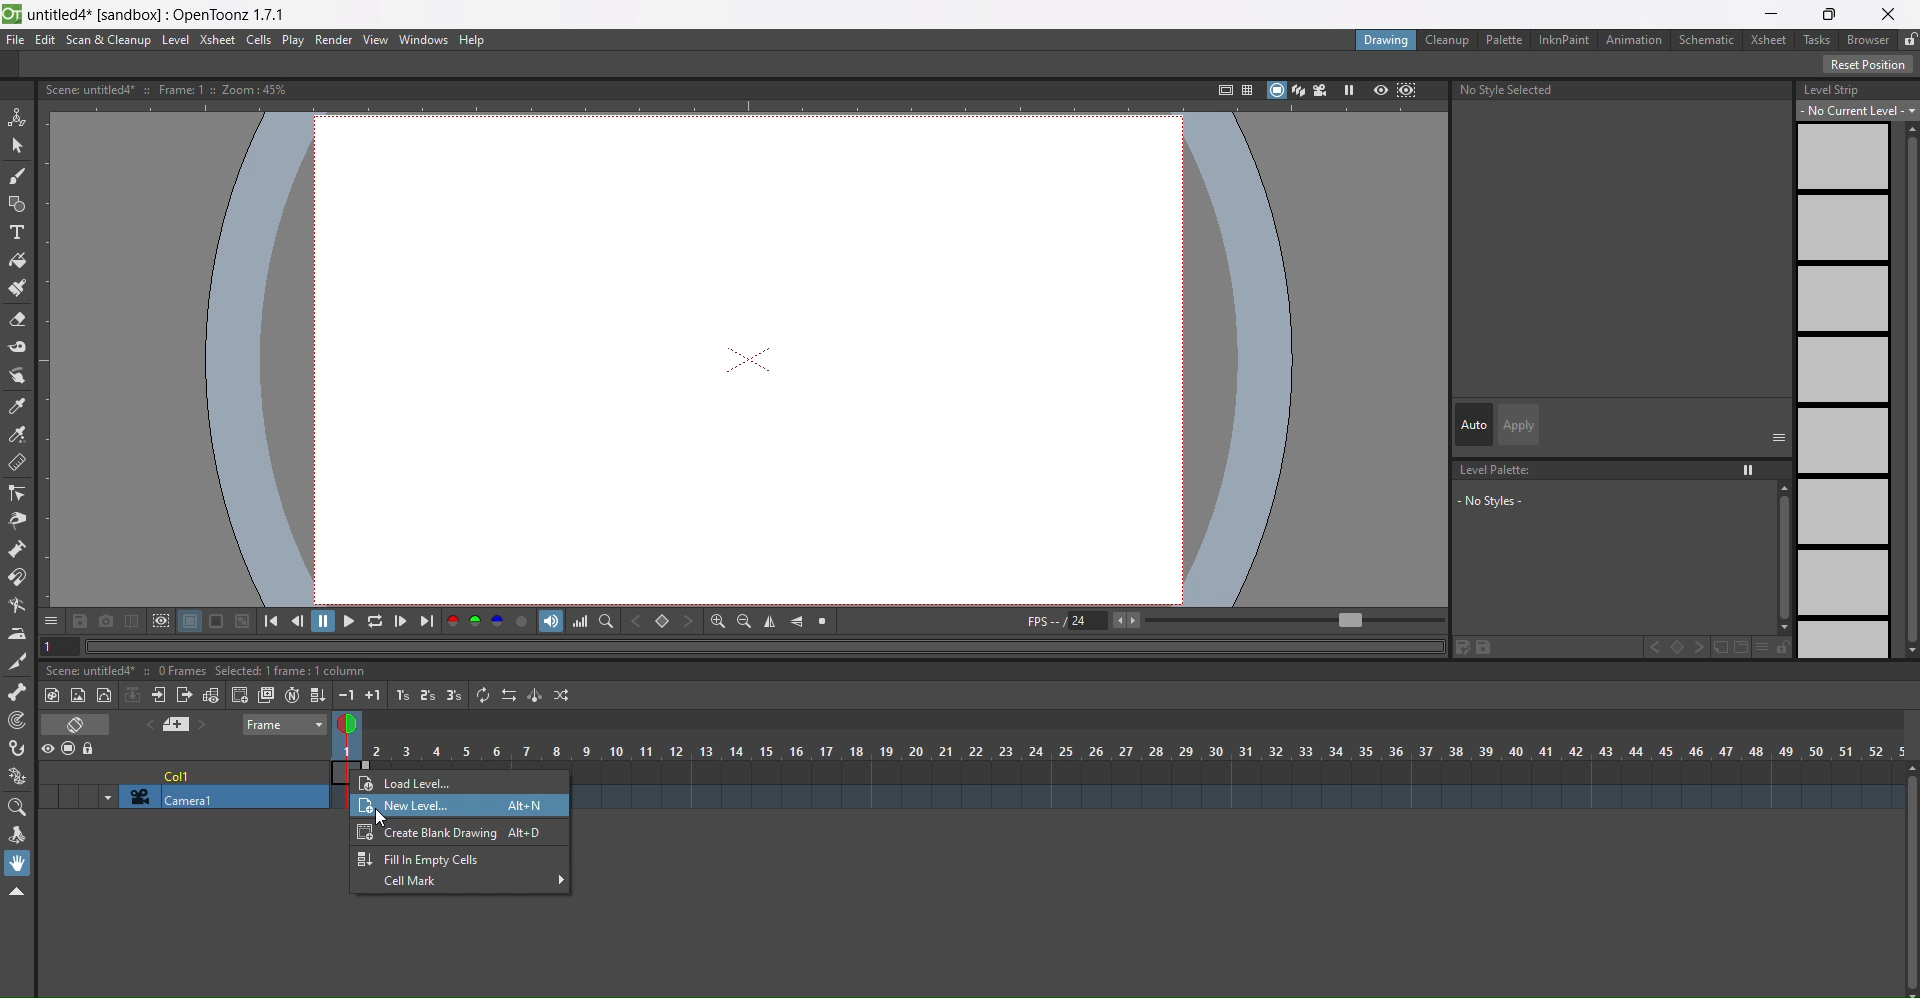 The image size is (1920, 998). Describe the element at coordinates (157, 695) in the screenshot. I see `open sub xsheet` at that location.